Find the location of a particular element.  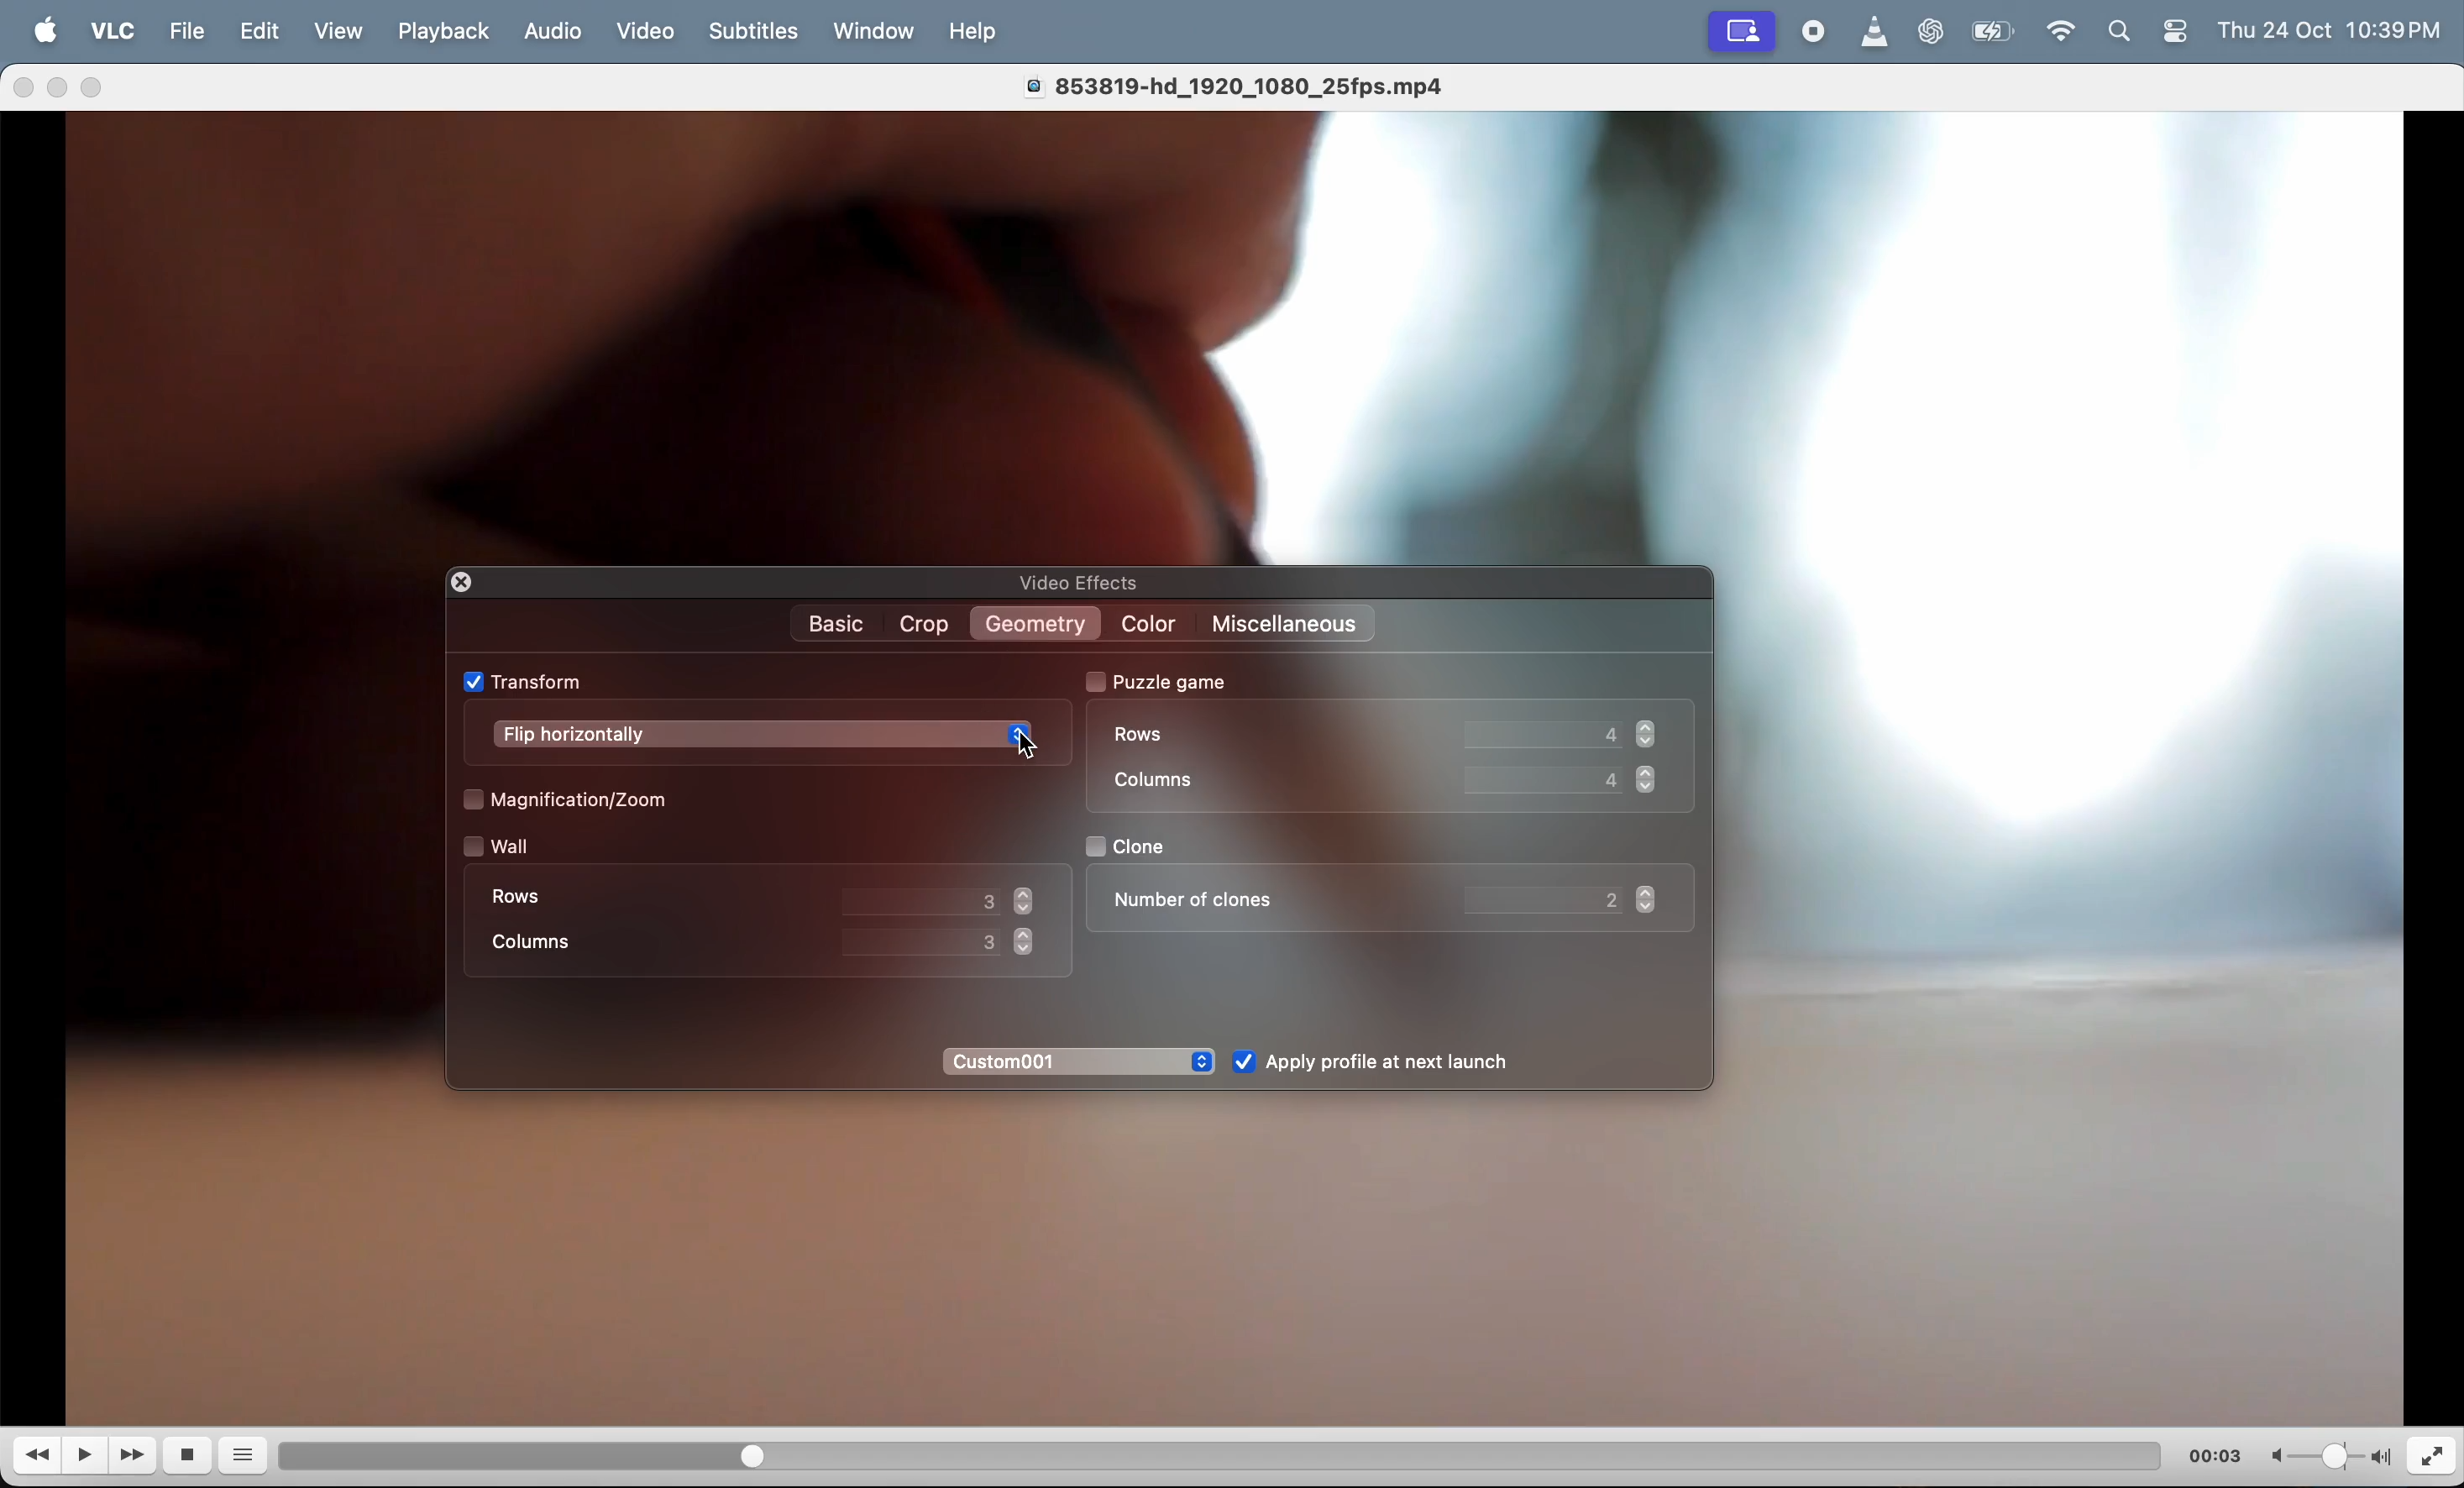

duration is located at coordinates (1194, 1453).